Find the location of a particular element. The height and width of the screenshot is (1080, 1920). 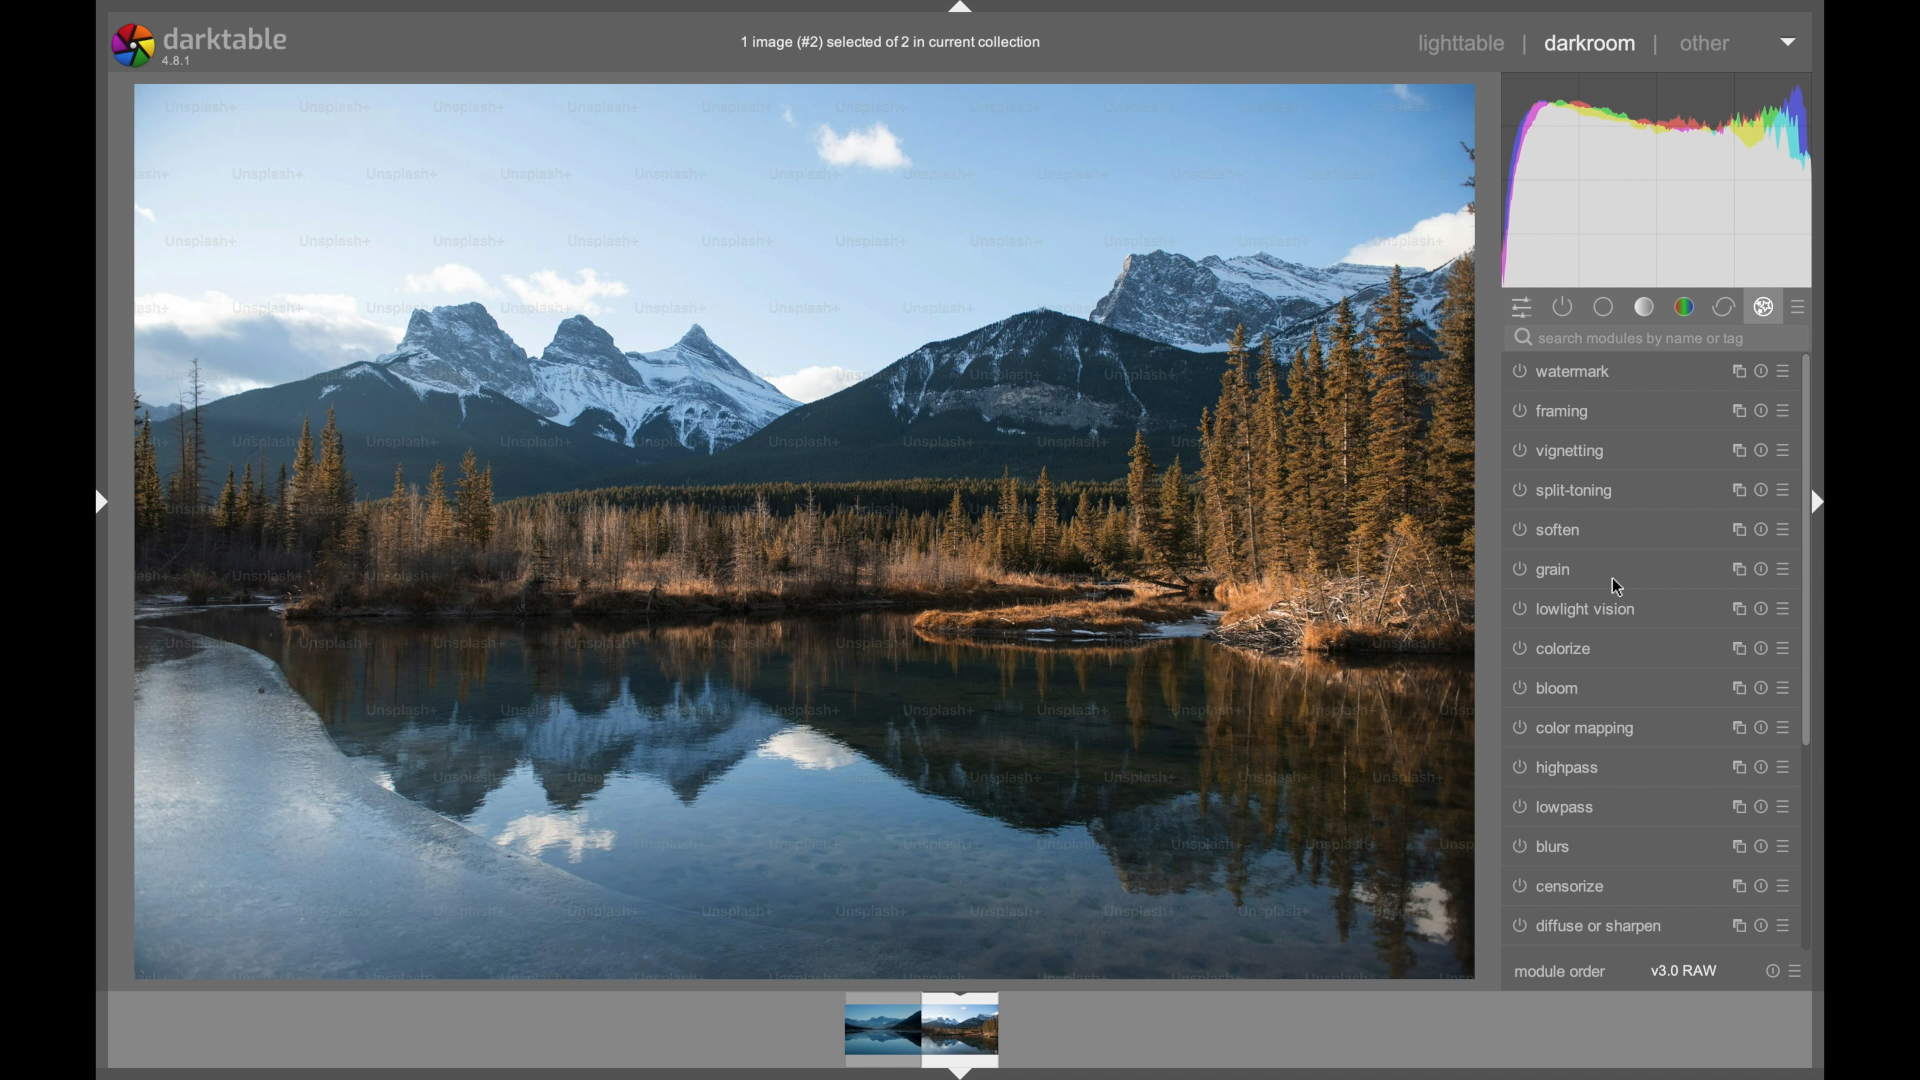

presets is located at coordinates (1790, 648).